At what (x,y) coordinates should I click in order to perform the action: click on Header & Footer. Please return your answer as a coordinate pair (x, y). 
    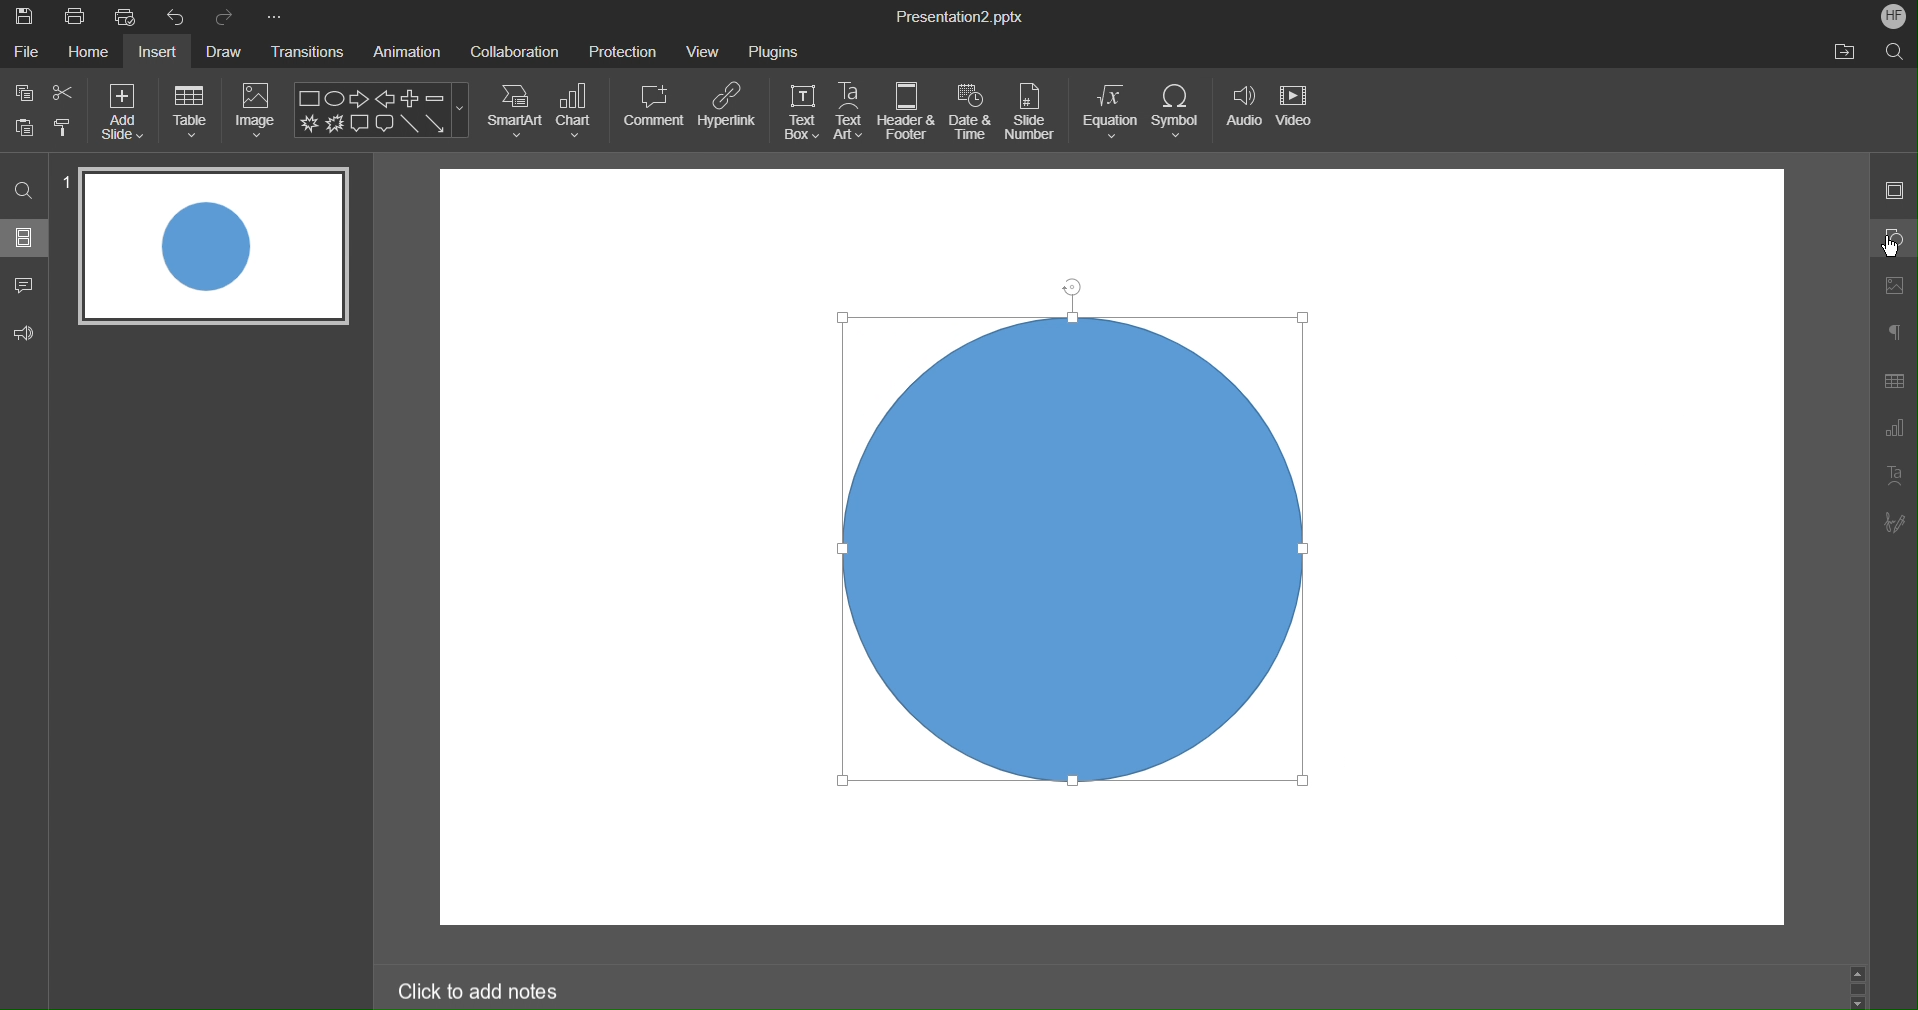
    Looking at the image, I should click on (907, 112).